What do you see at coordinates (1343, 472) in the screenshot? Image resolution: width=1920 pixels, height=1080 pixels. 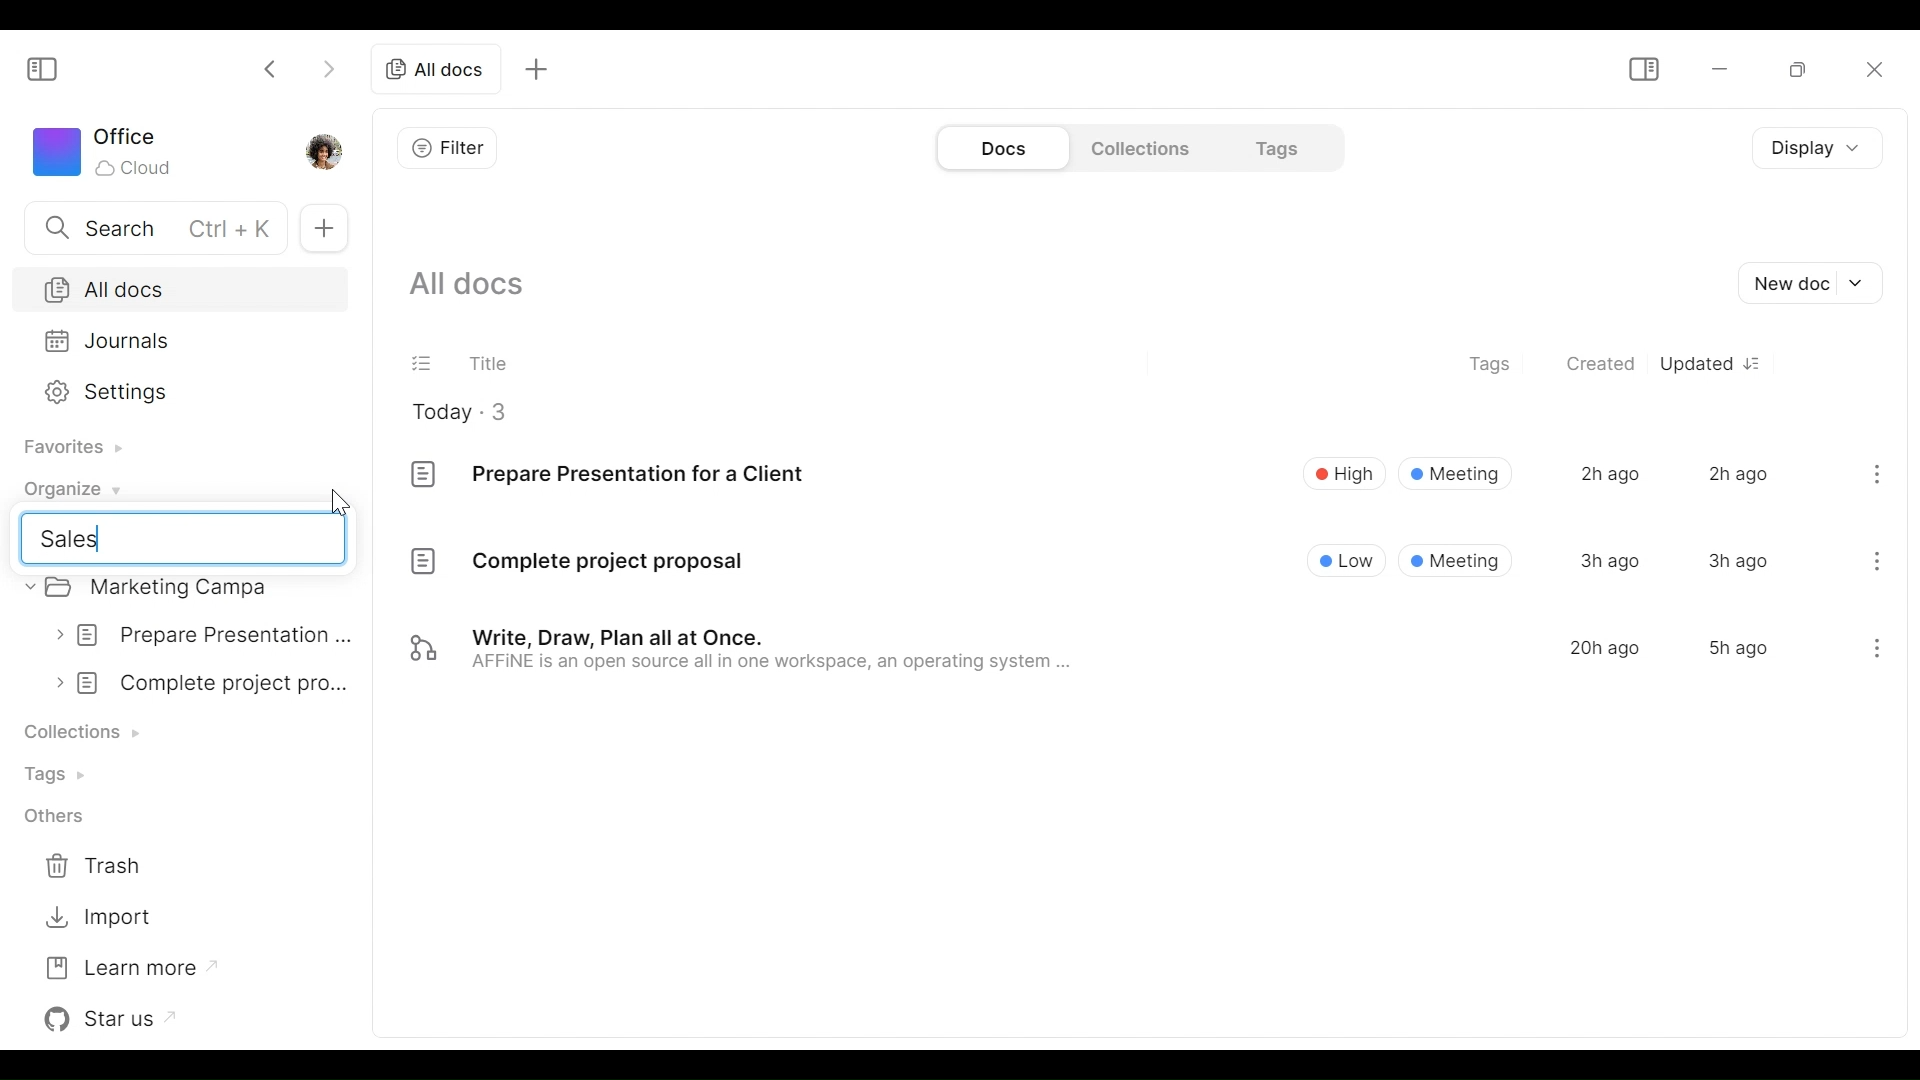 I see `High` at bounding box center [1343, 472].